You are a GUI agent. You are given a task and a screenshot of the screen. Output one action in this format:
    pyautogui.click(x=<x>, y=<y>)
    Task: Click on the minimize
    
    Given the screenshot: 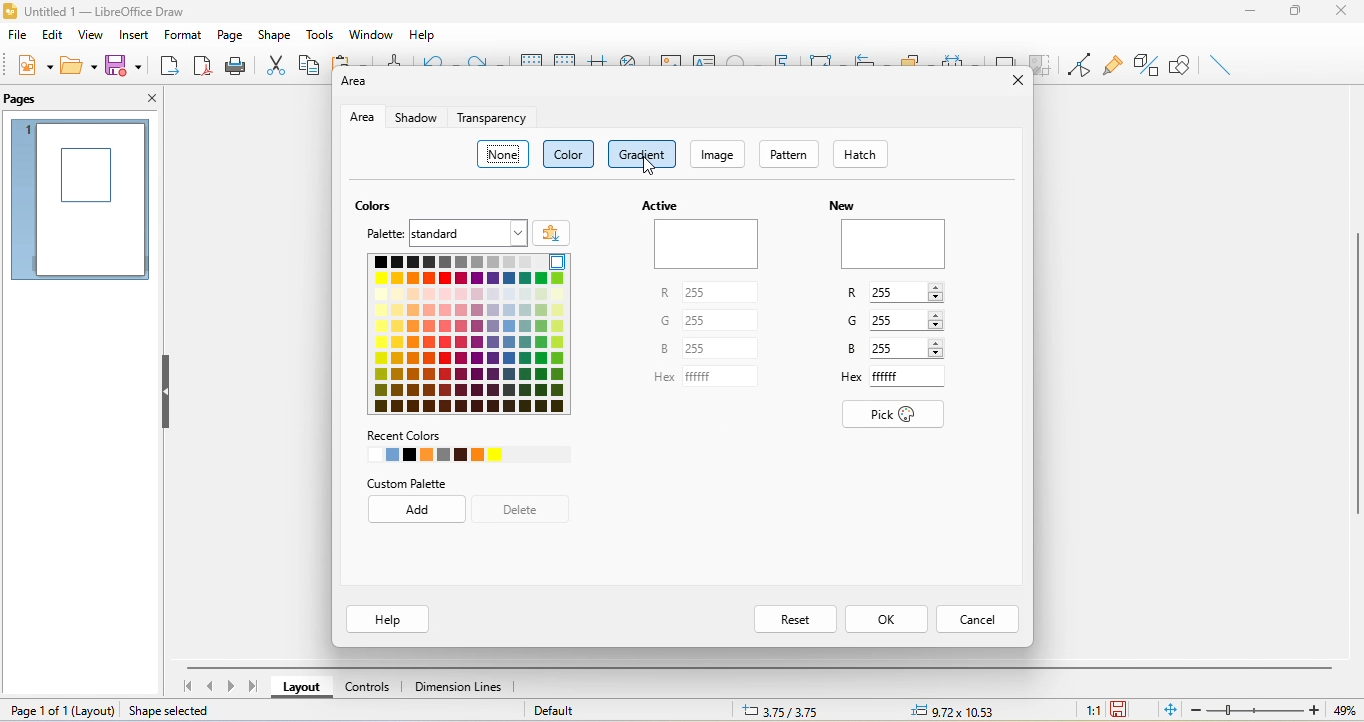 What is the action you would take?
    pyautogui.click(x=1250, y=13)
    